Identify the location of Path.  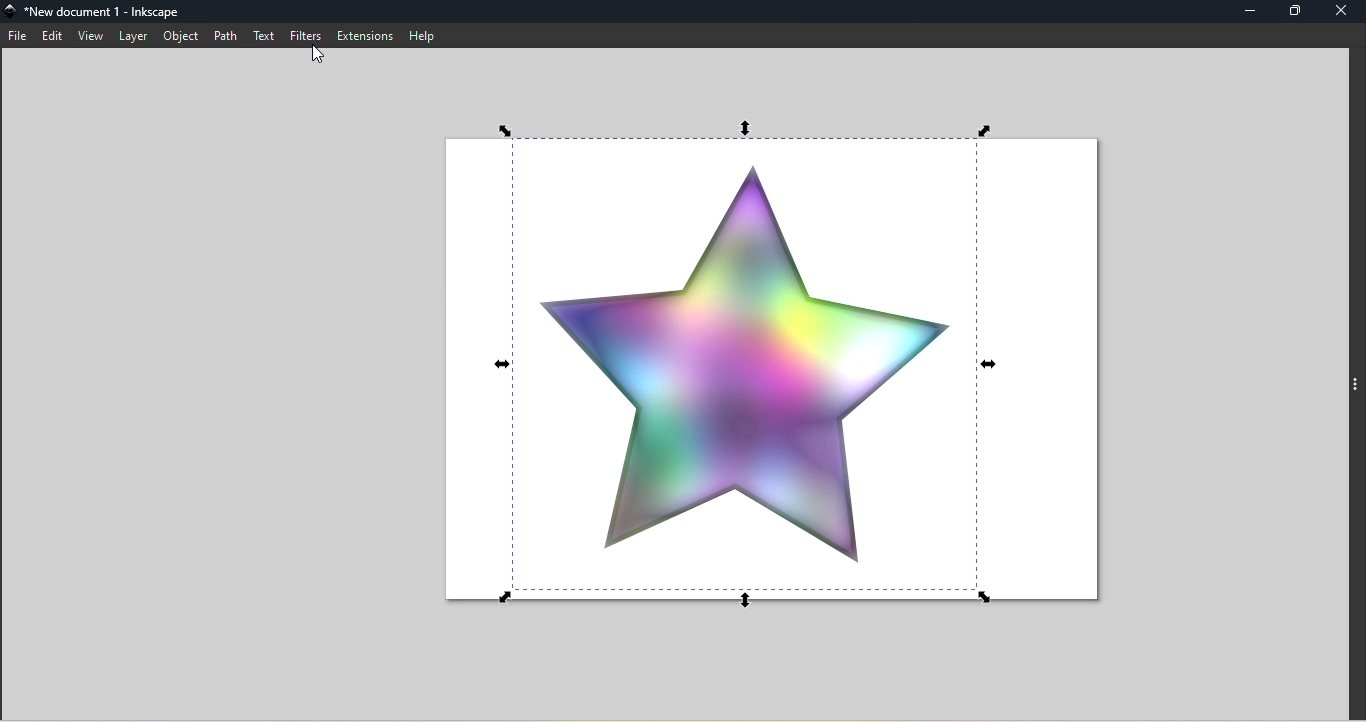
(226, 37).